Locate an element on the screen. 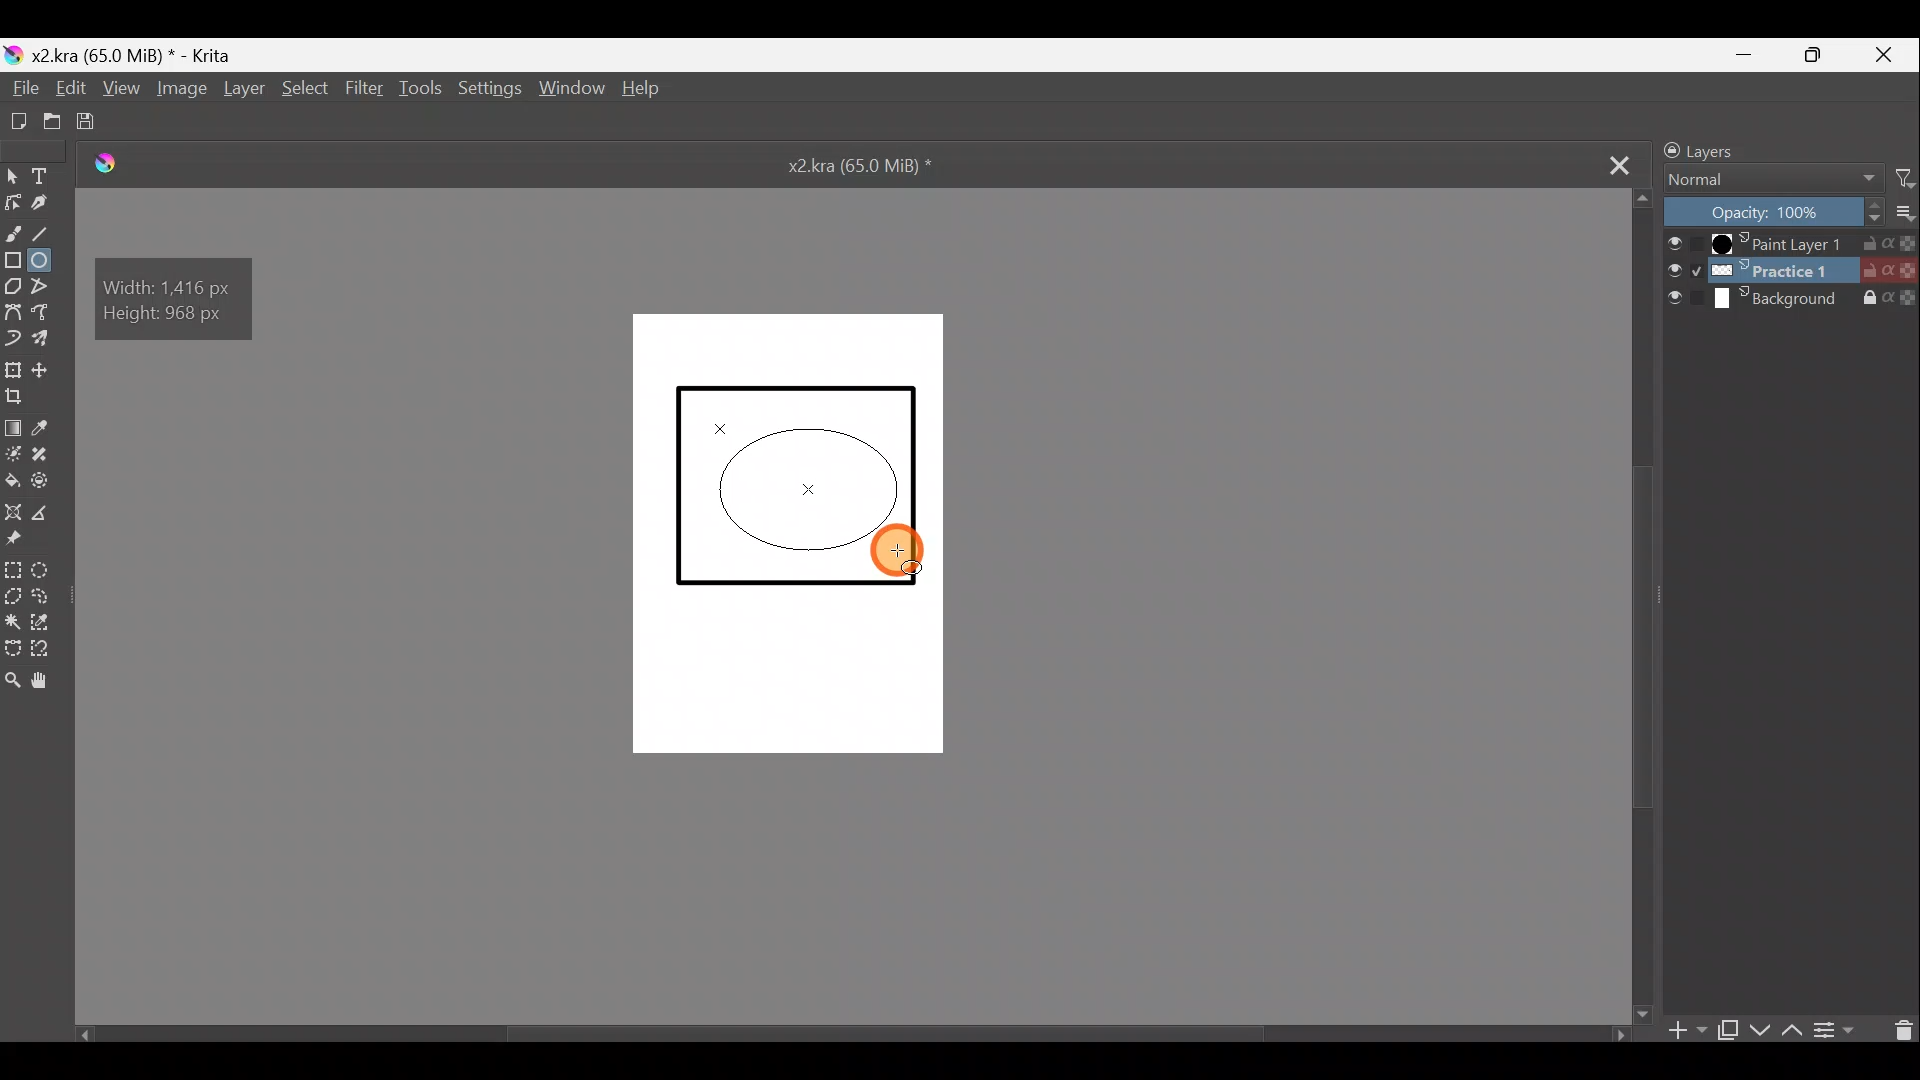  Line tool is located at coordinates (49, 231).